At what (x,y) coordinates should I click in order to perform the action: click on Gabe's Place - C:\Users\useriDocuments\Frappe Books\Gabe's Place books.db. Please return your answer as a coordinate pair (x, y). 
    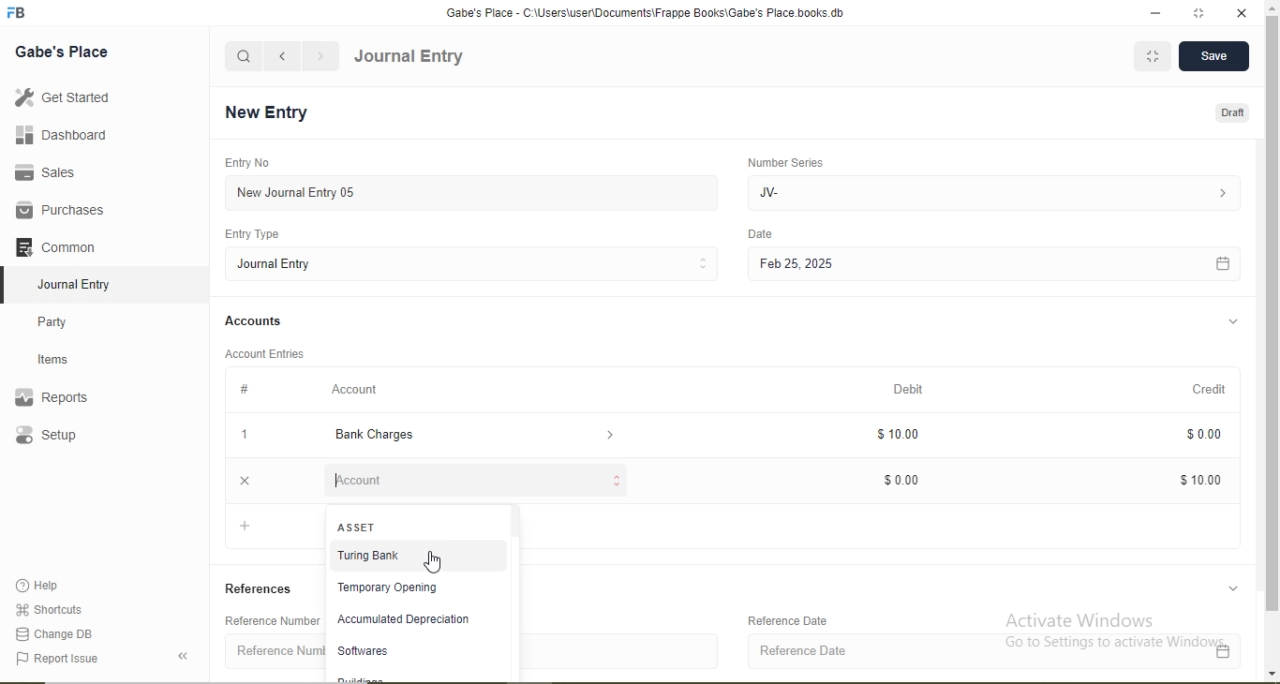
    Looking at the image, I should click on (655, 12).